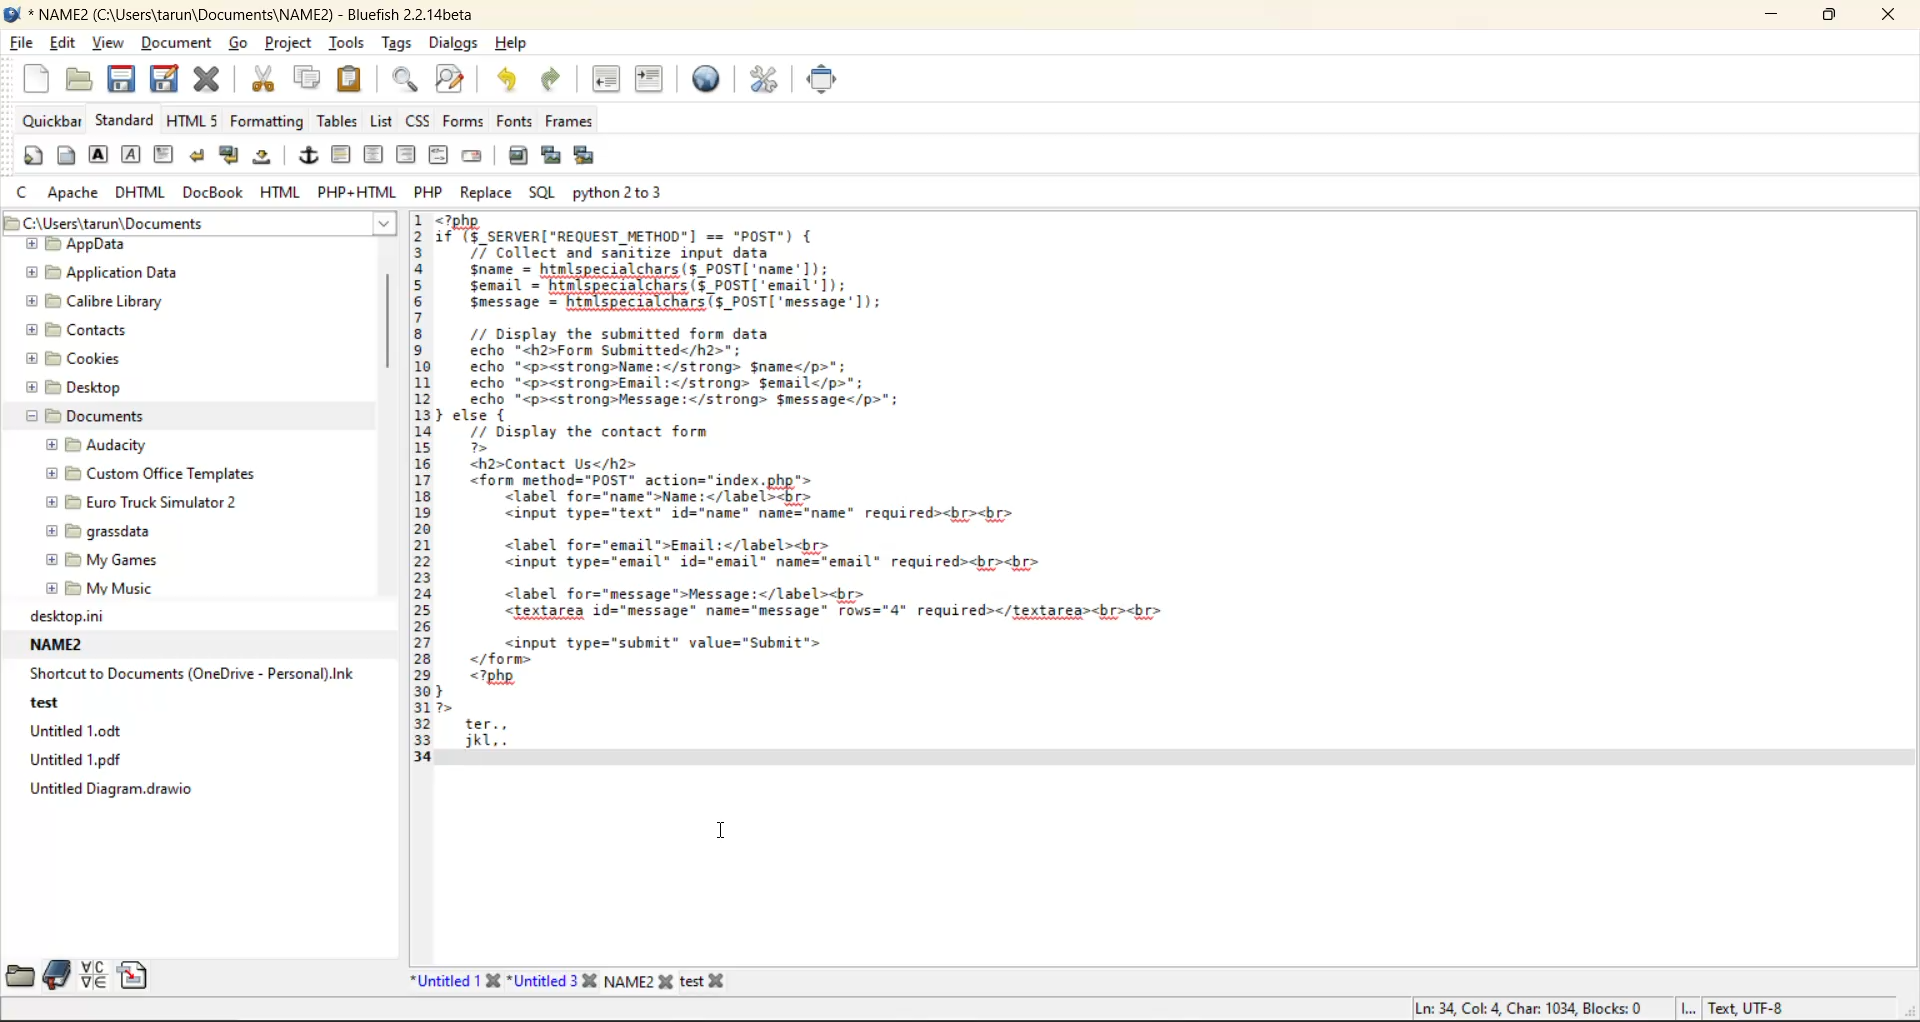 The height and width of the screenshot is (1022, 1920). What do you see at coordinates (716, 978) in the screenshot?
I see `test` at bounding box center [716, 978].